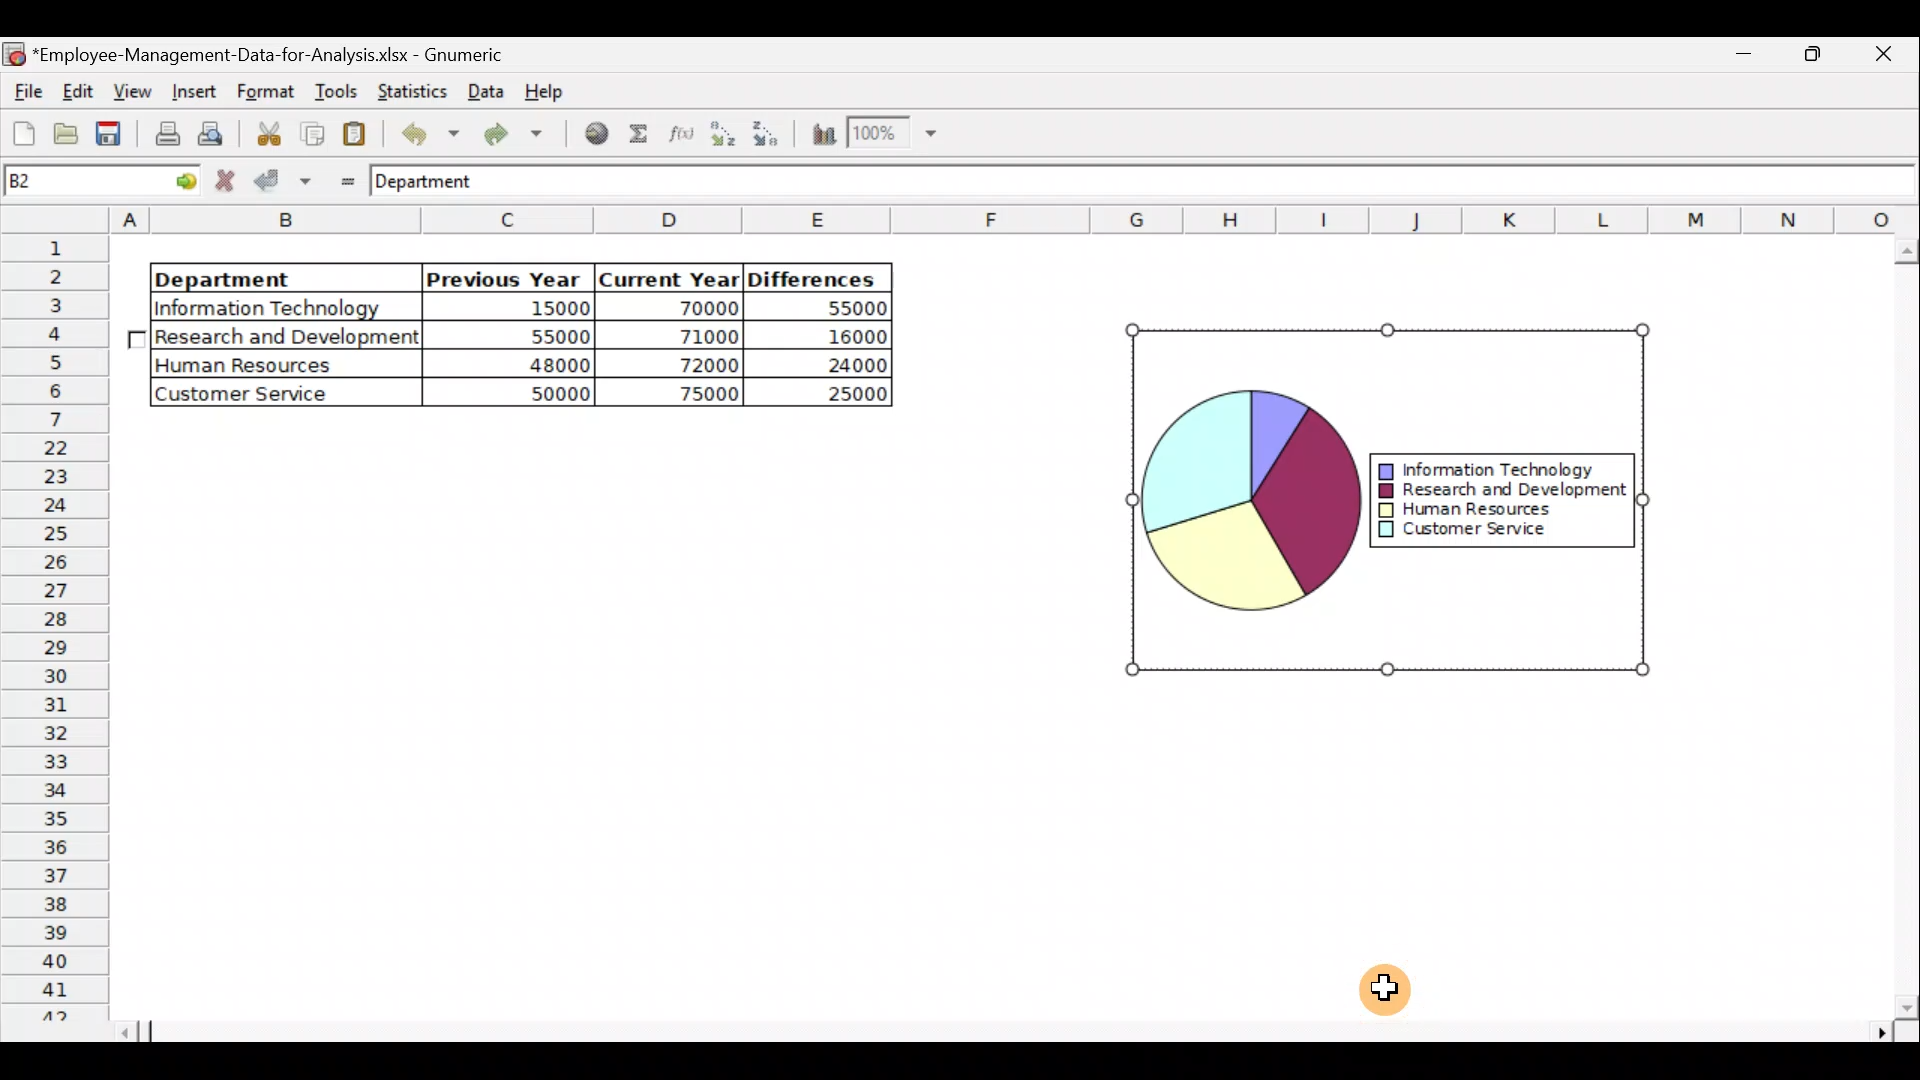 The image size is (1920, 1080). Describe the element at coordinates (331, 90) in the screenshot. I see `Tools` at that location.